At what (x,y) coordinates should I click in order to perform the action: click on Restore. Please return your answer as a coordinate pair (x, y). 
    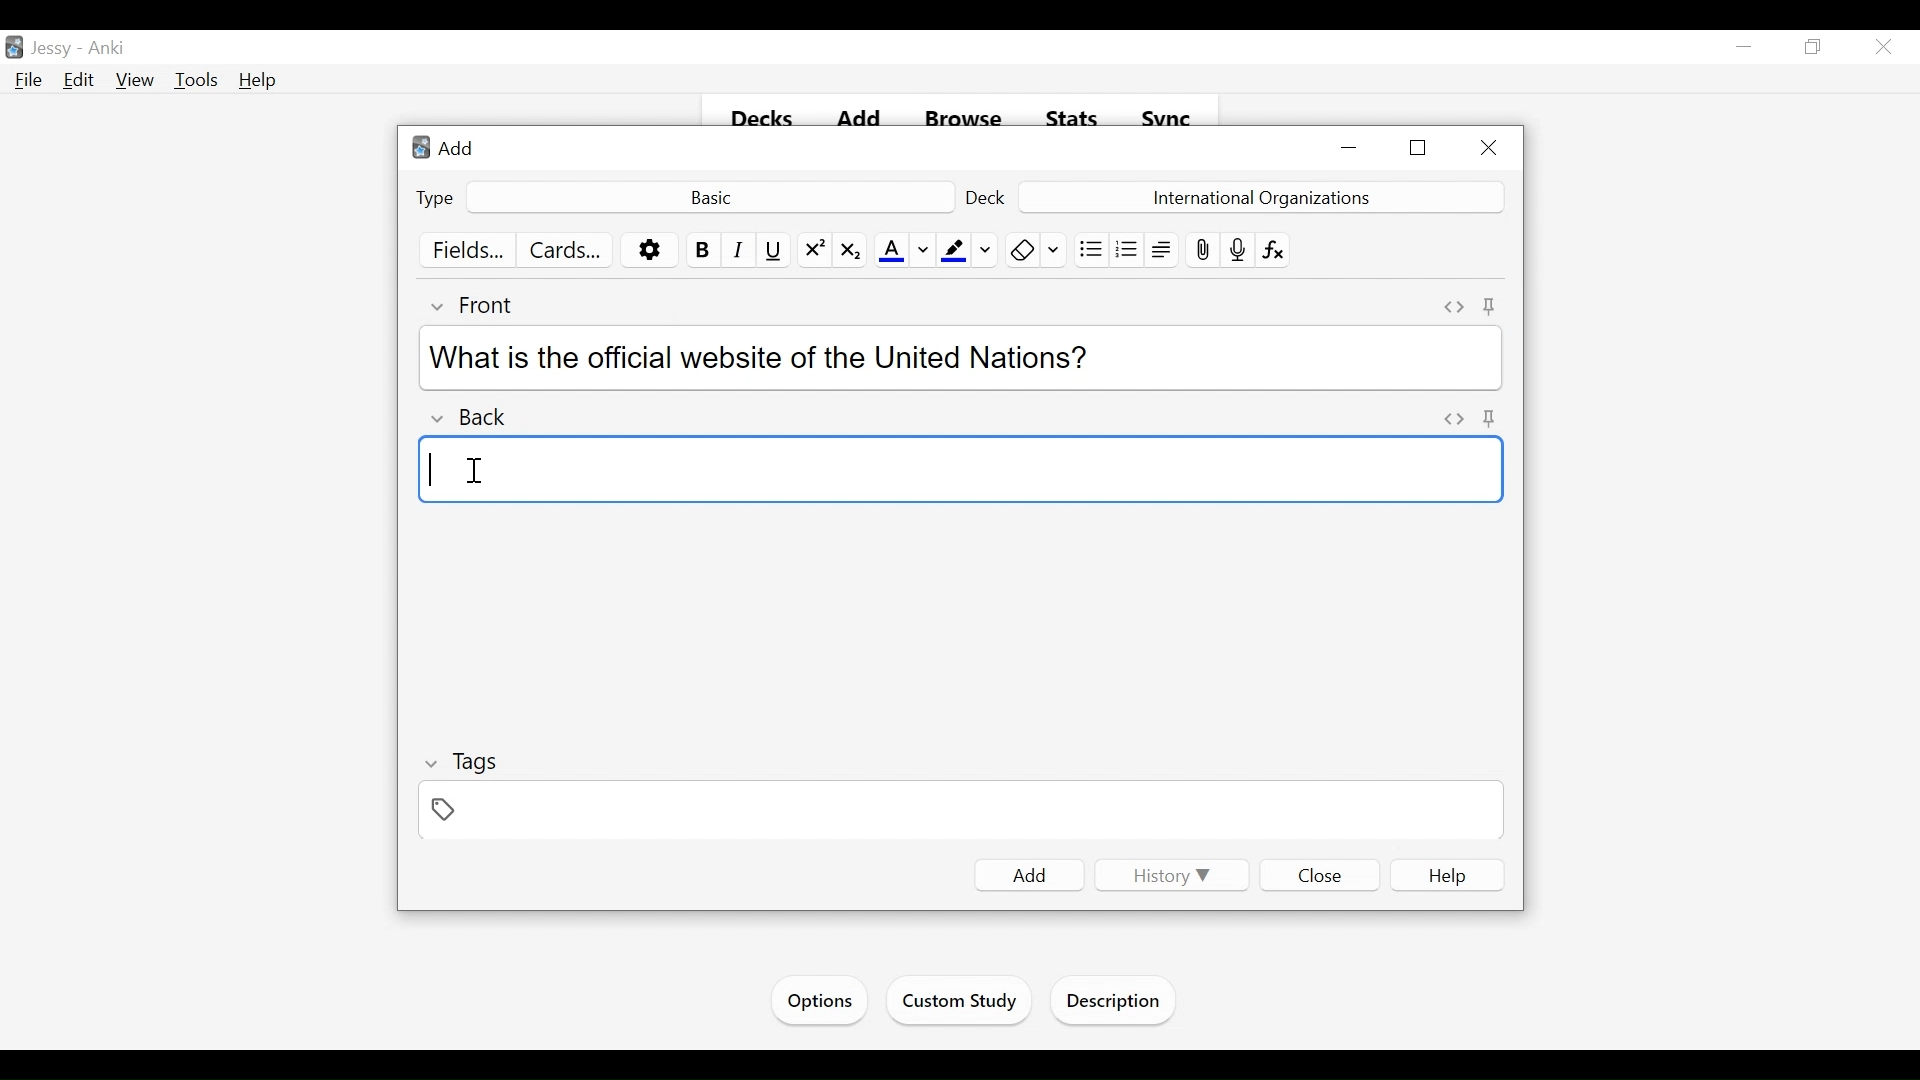
    Looking at the image, I should click on (1816, 46).